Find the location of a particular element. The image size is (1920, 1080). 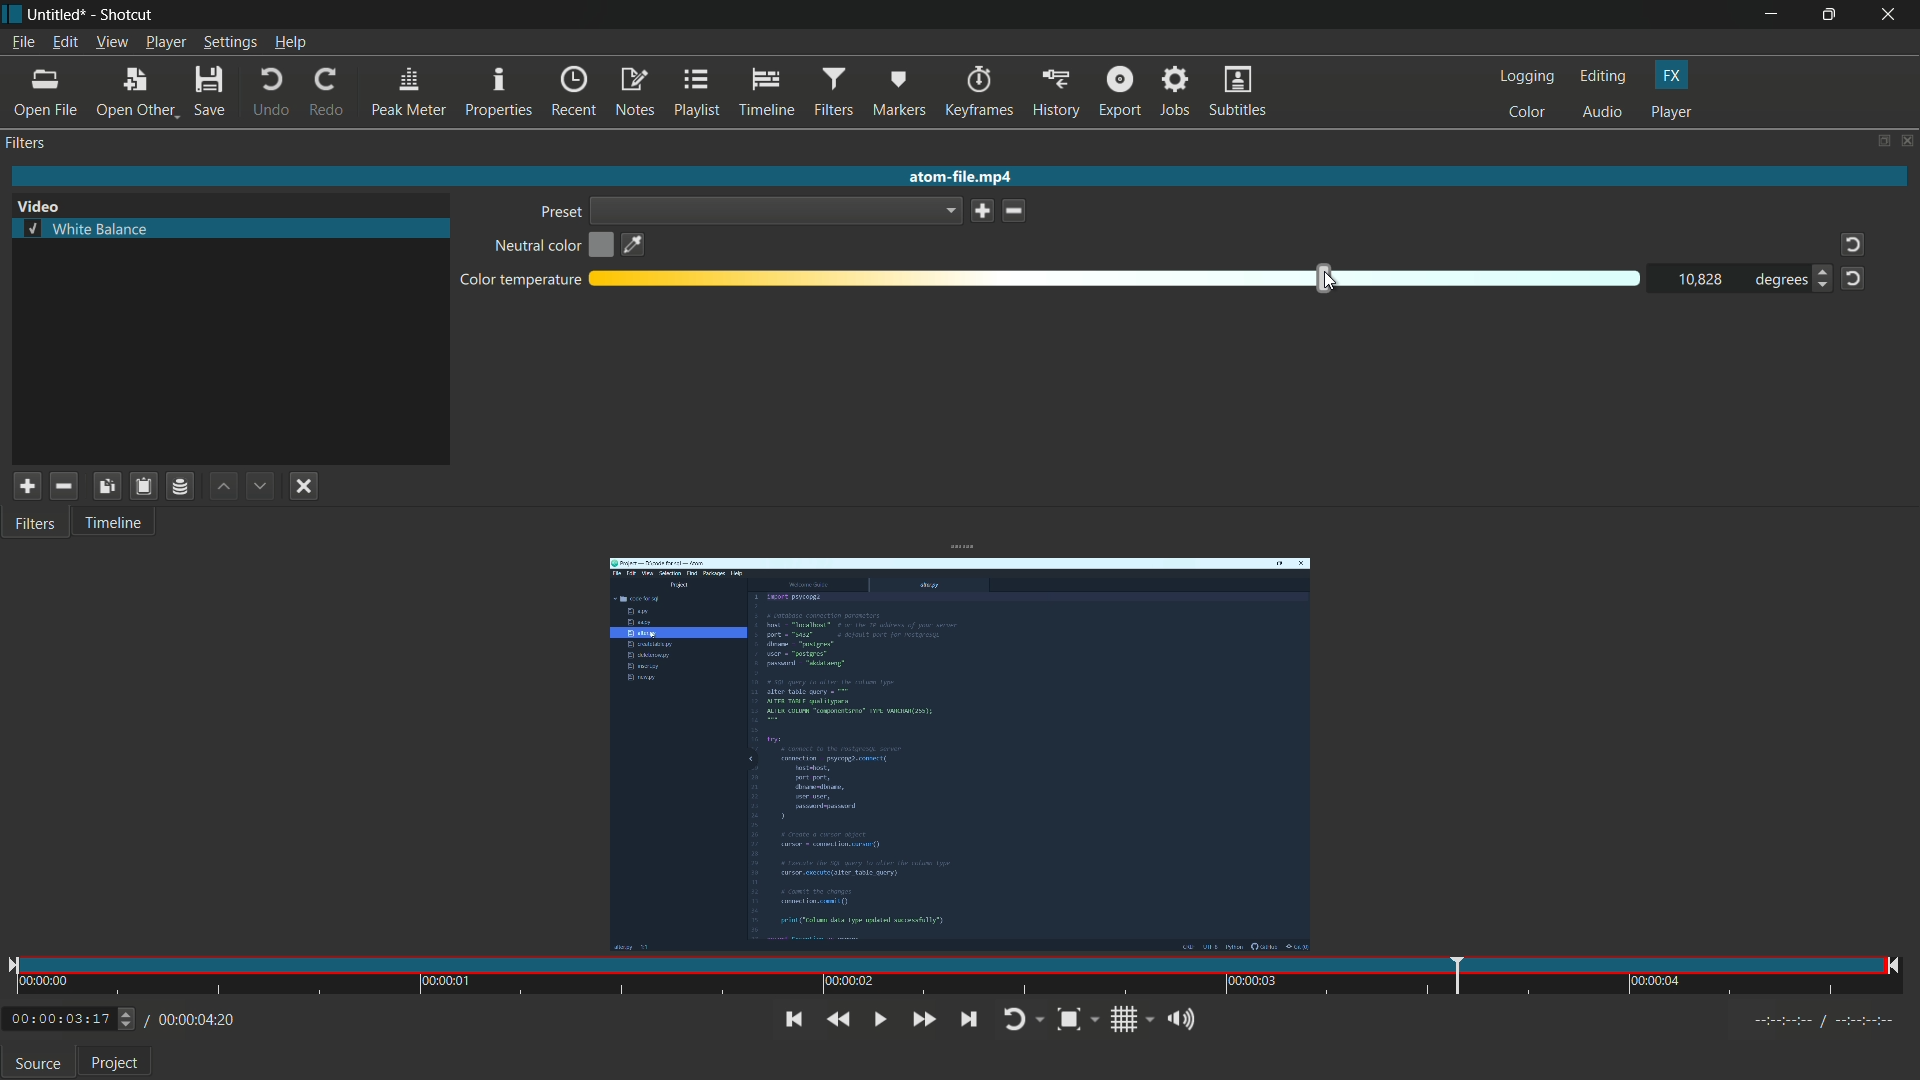

adjustment bar is located at coordinates (1117, 280).